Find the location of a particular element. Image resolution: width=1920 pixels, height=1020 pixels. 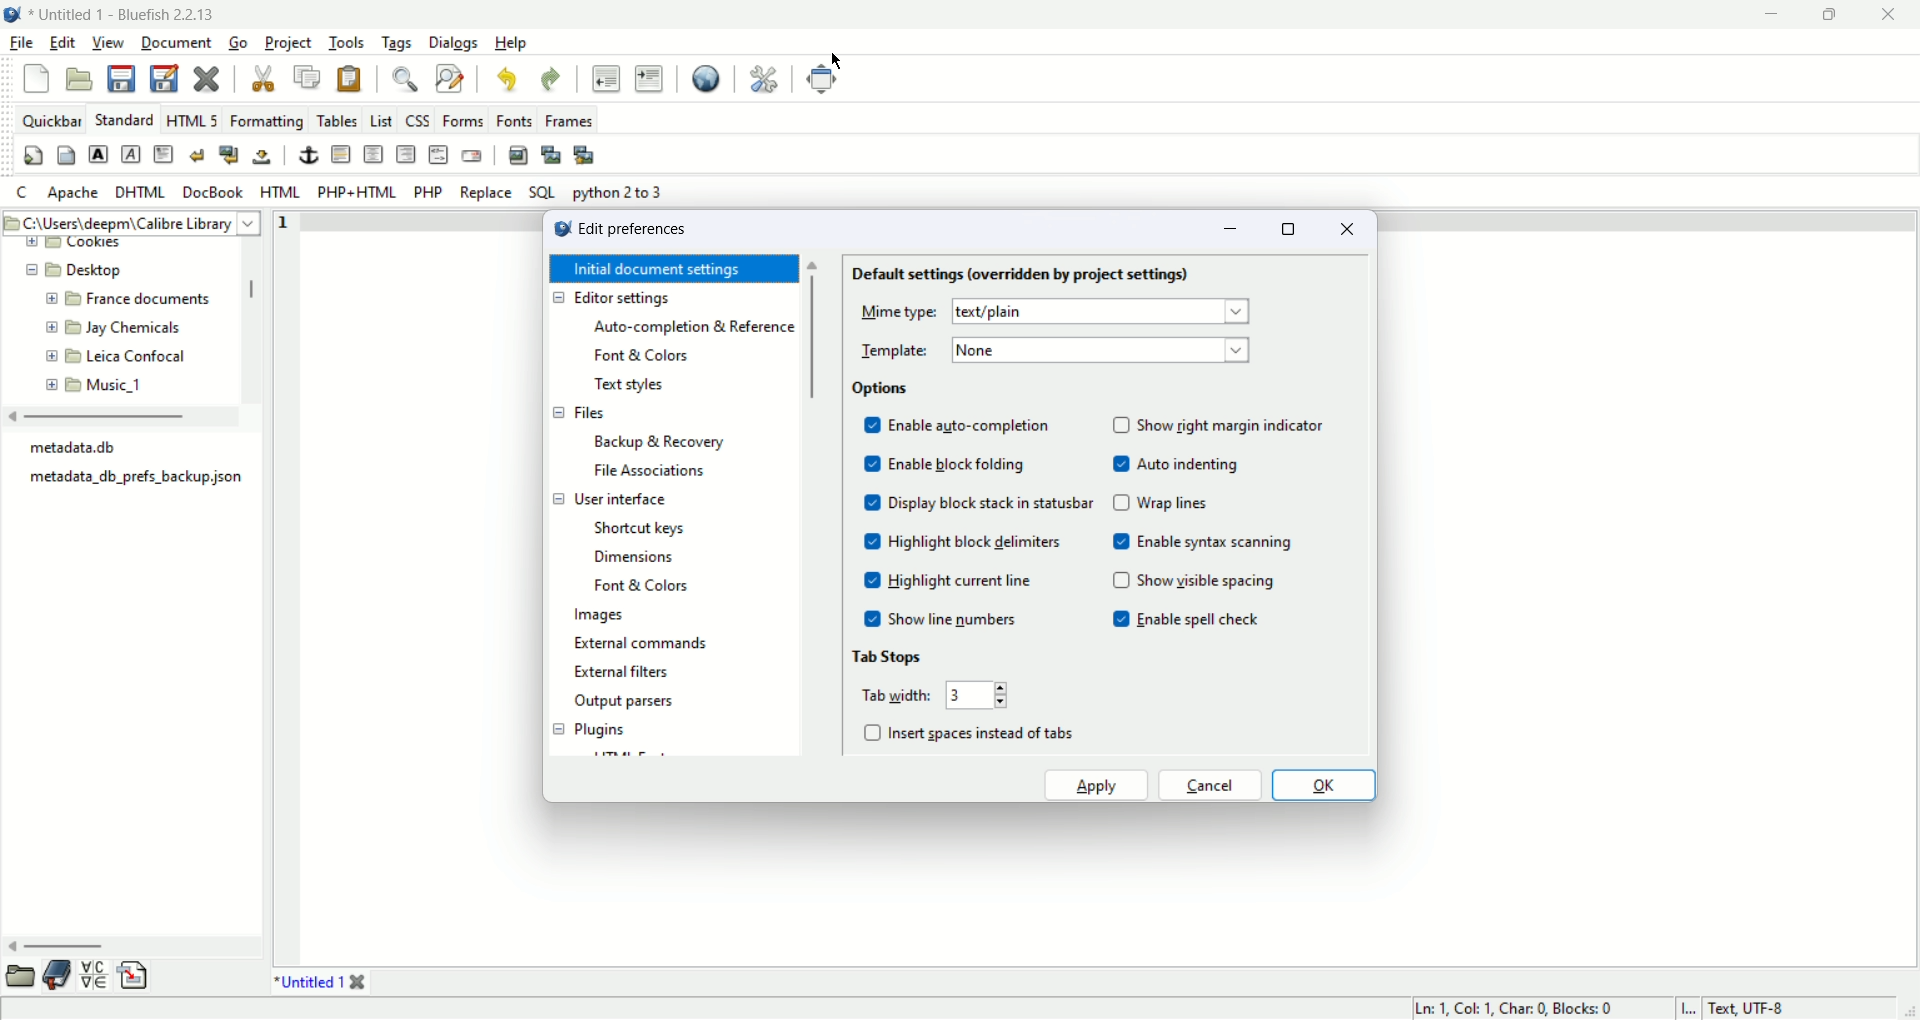

cancel is located at coordinates (1212, 787).